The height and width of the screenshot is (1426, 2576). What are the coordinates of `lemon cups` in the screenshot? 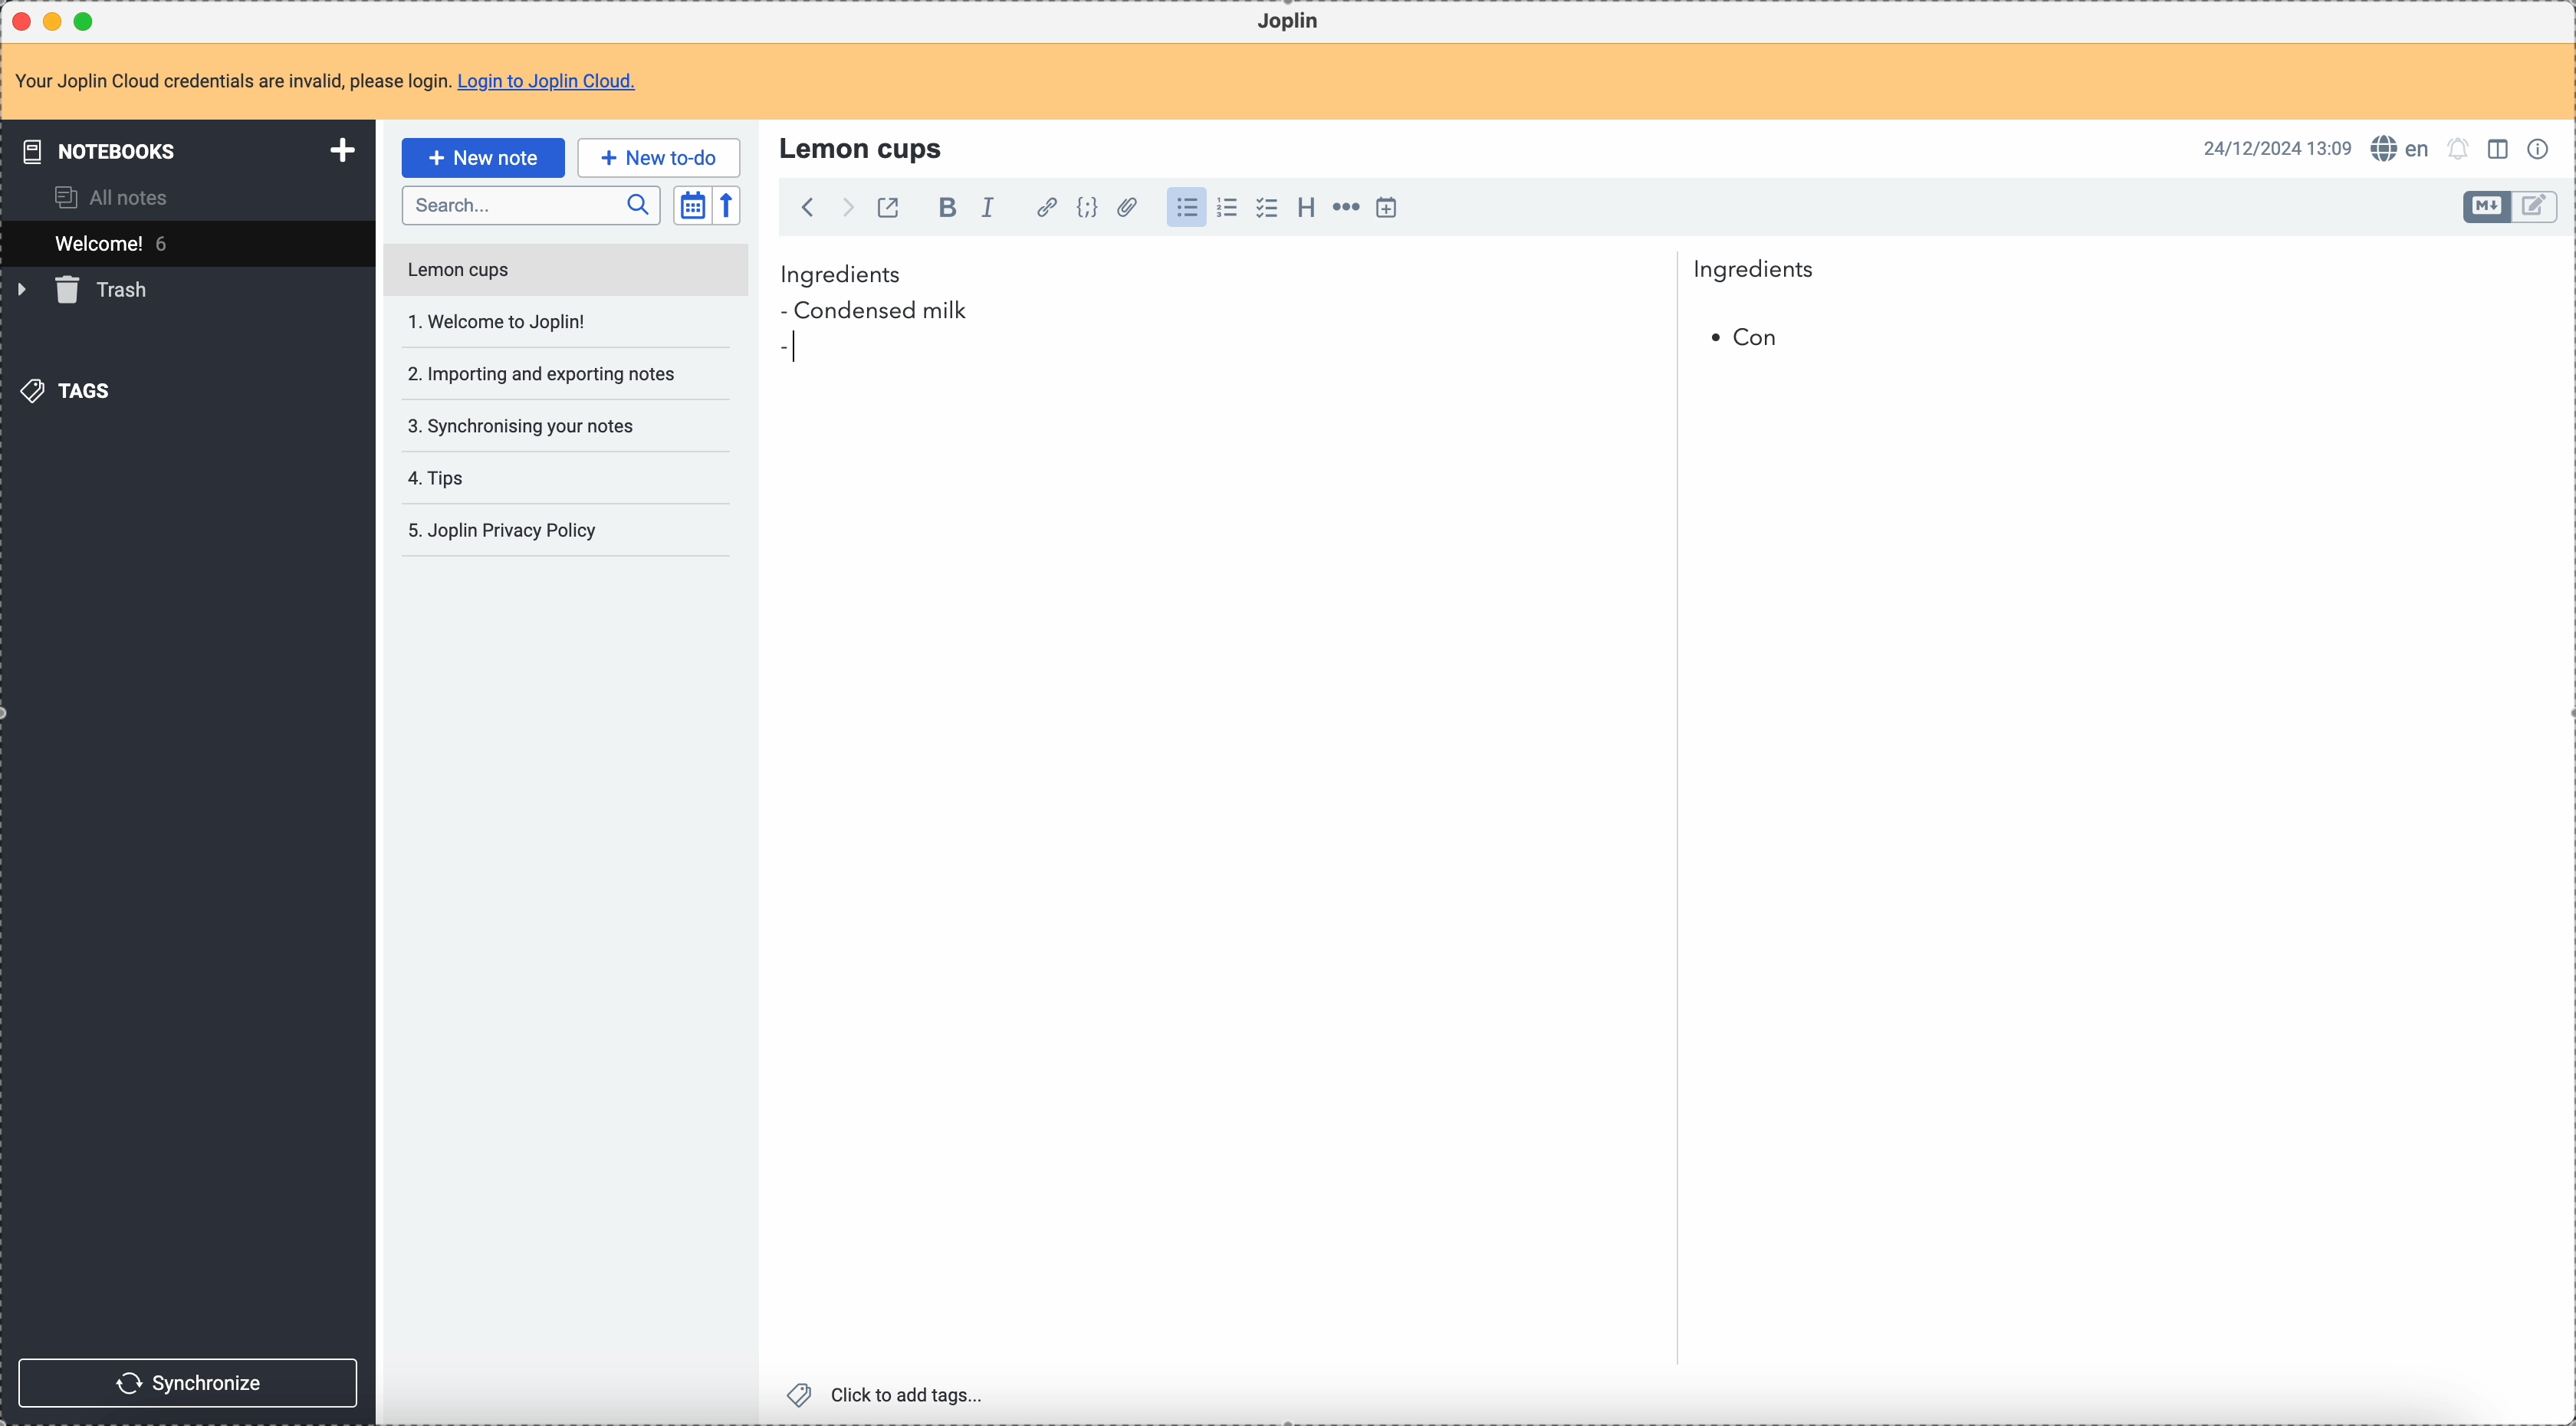 It's located at (564, 274).